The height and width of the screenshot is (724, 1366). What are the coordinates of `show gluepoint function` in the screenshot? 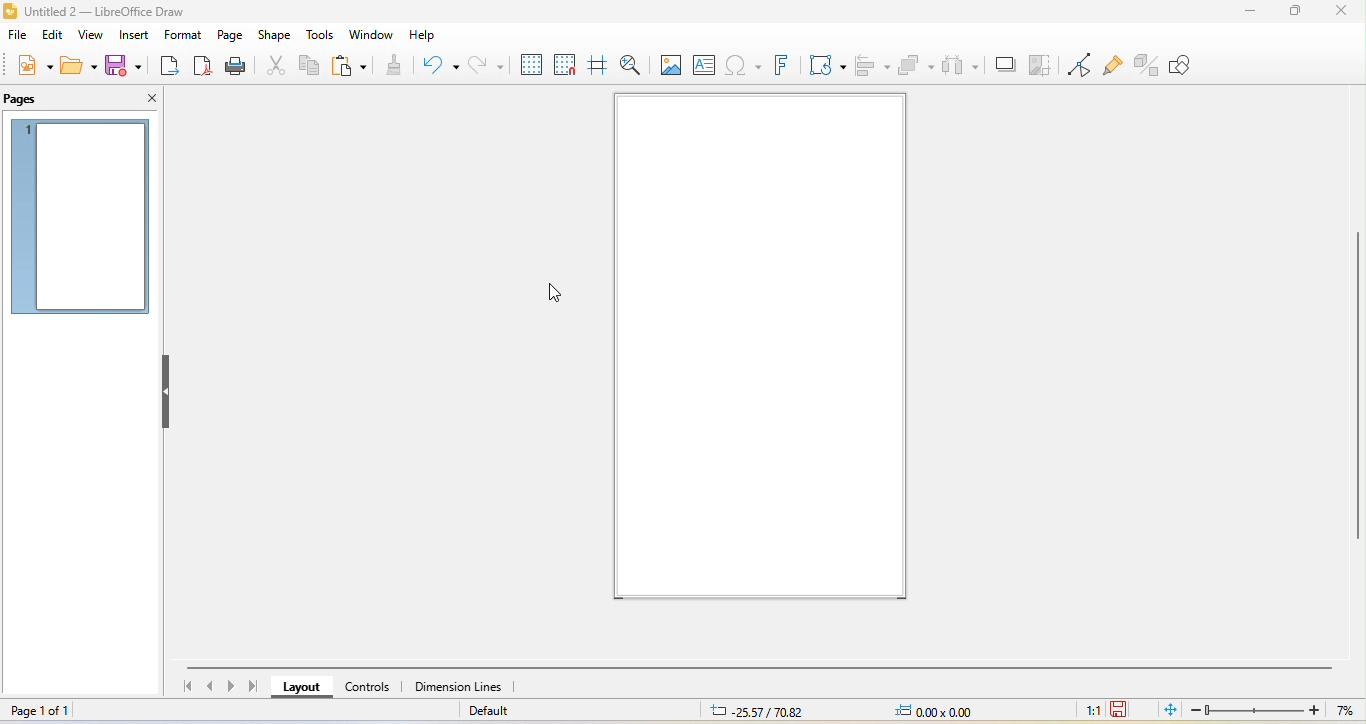 It's located at (1110, 66).